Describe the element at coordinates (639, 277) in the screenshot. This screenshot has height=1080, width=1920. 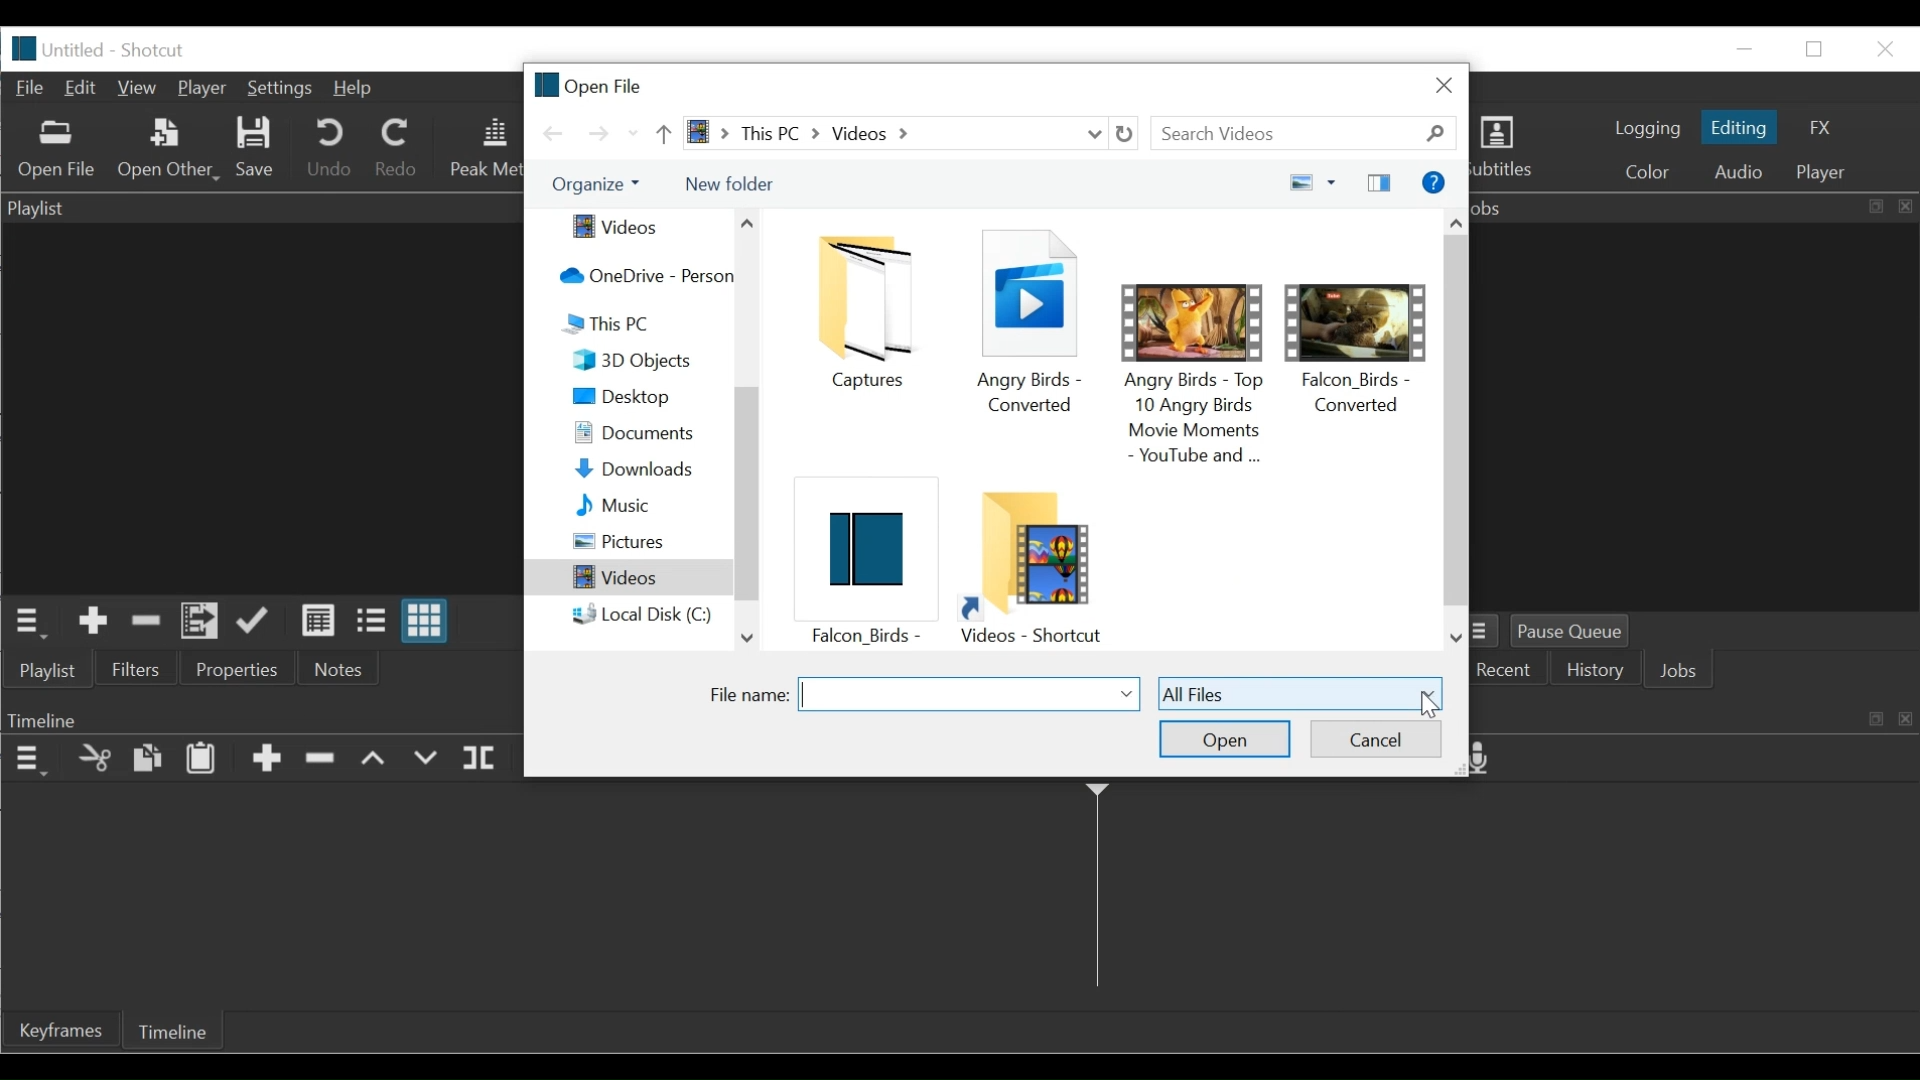
I see `OneDrive - personal` at that location.